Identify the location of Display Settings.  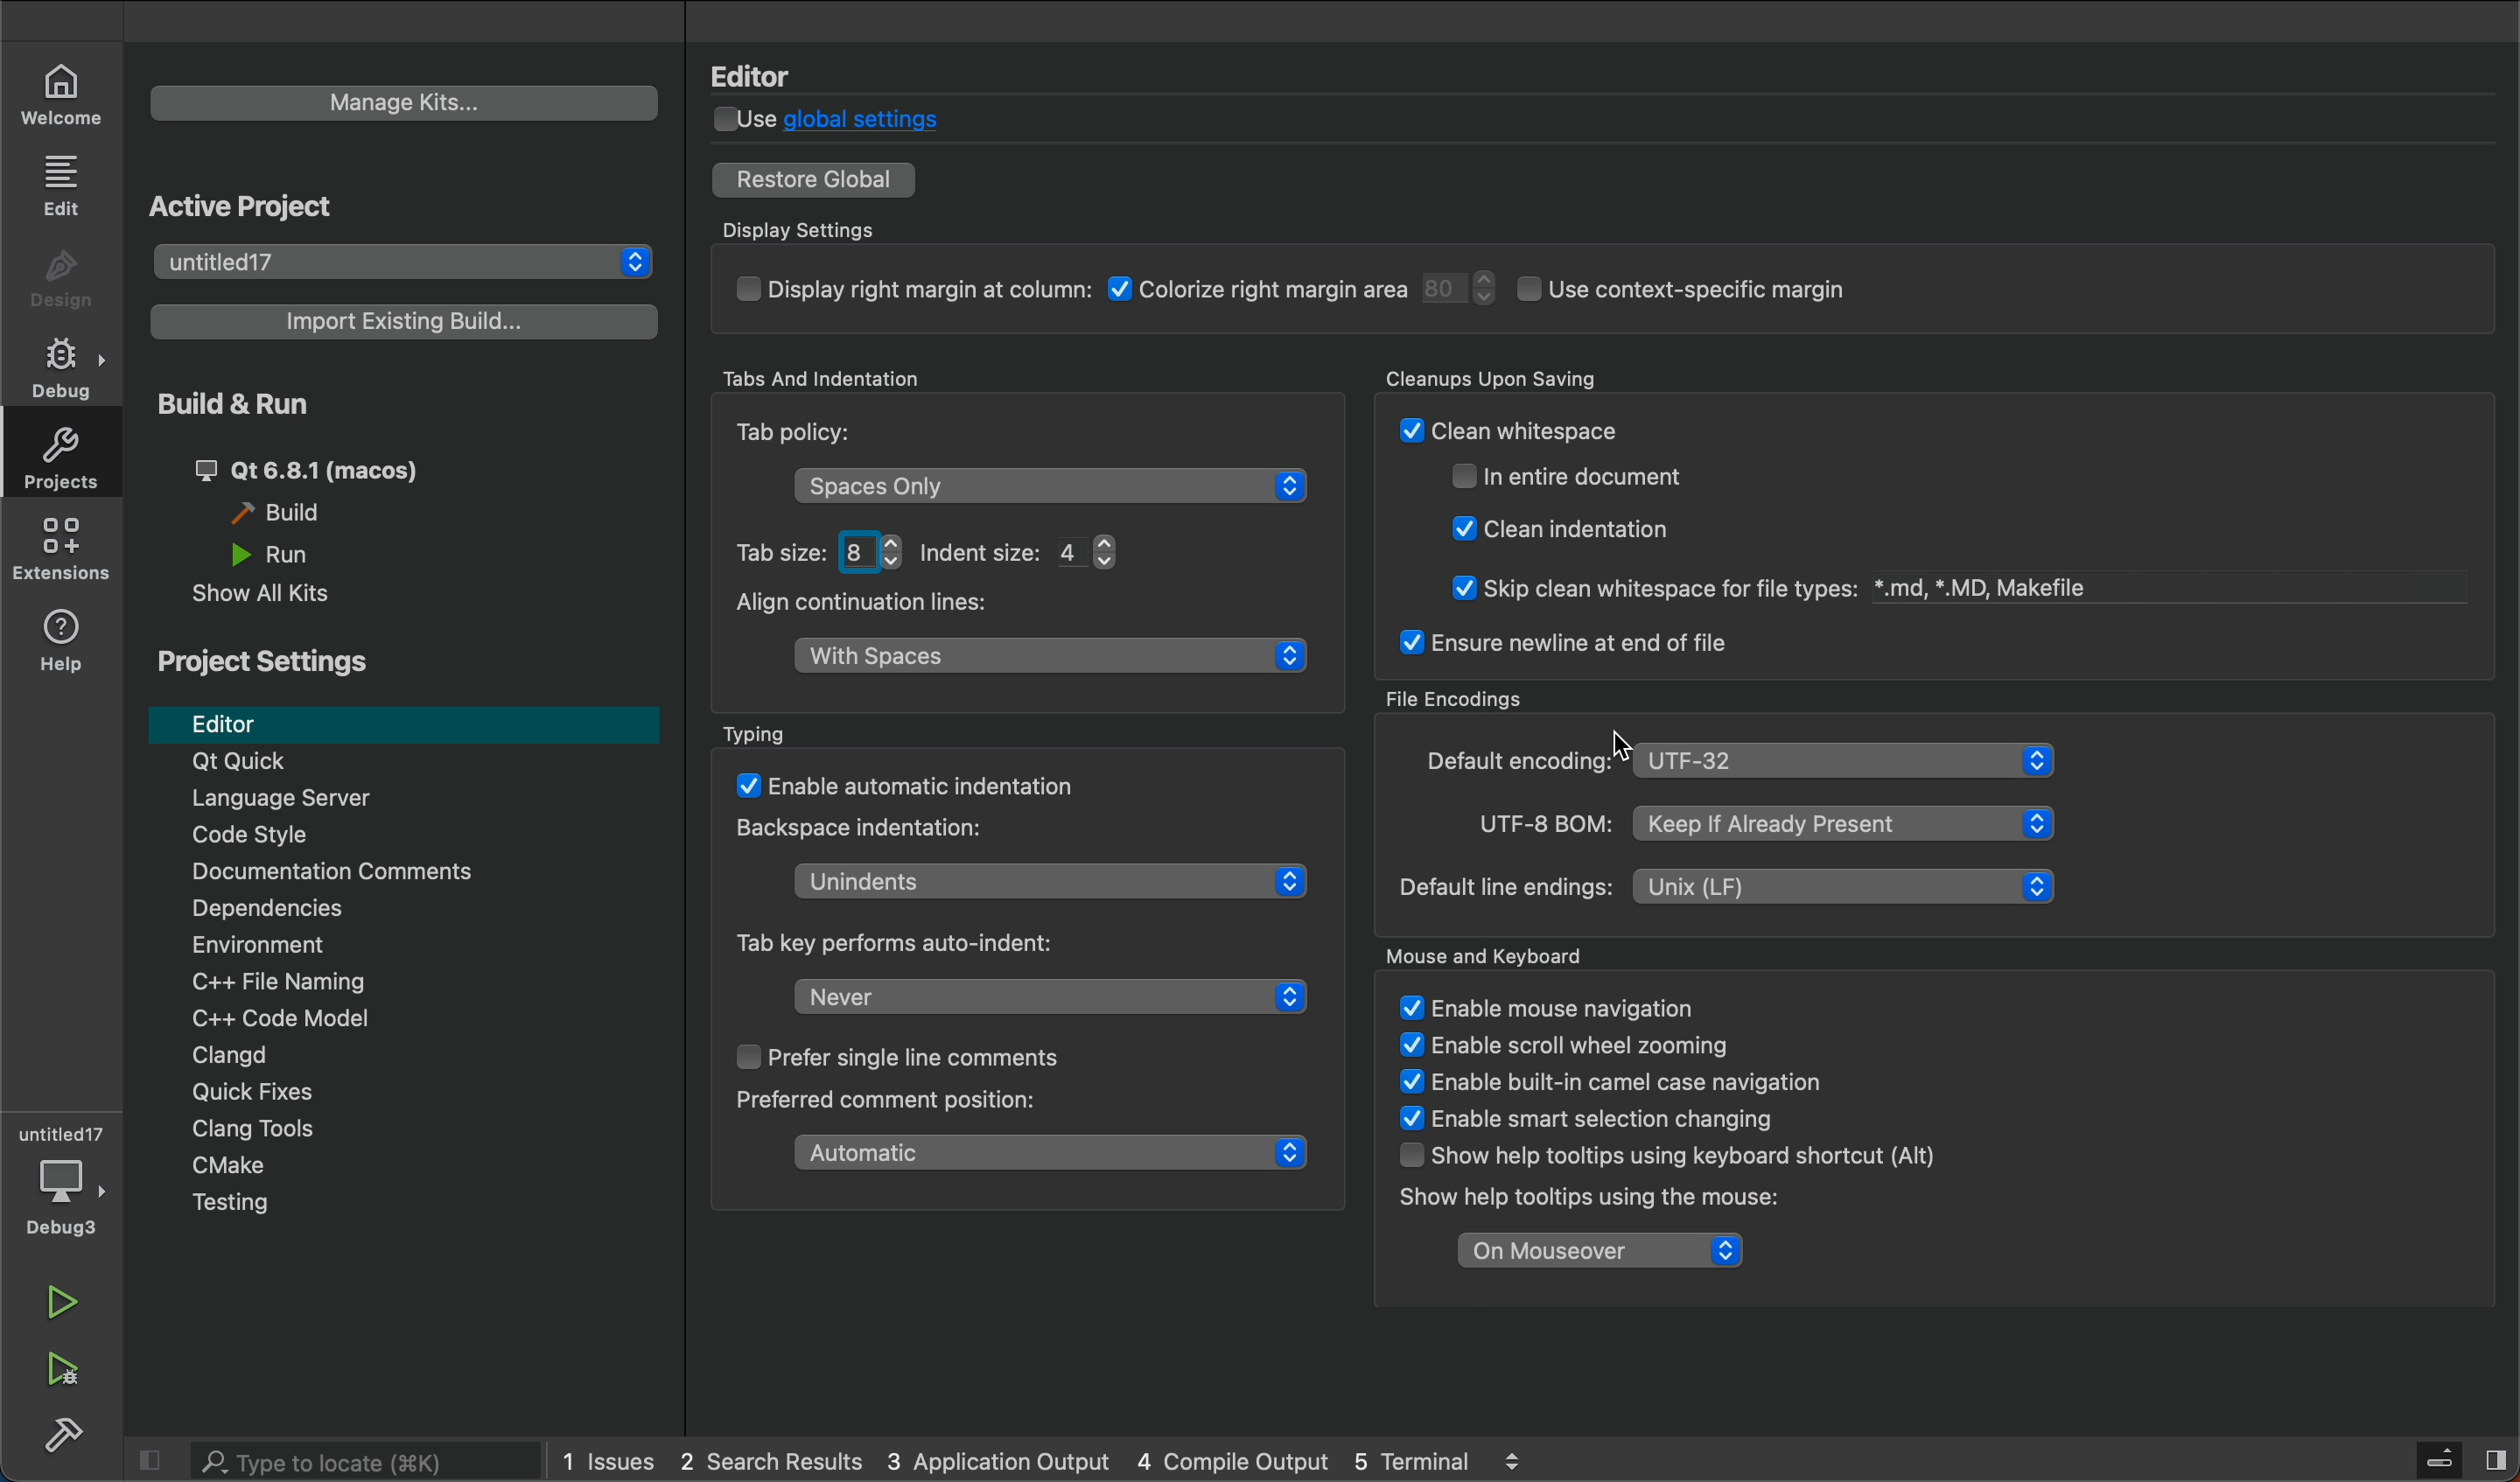
(814, 231).